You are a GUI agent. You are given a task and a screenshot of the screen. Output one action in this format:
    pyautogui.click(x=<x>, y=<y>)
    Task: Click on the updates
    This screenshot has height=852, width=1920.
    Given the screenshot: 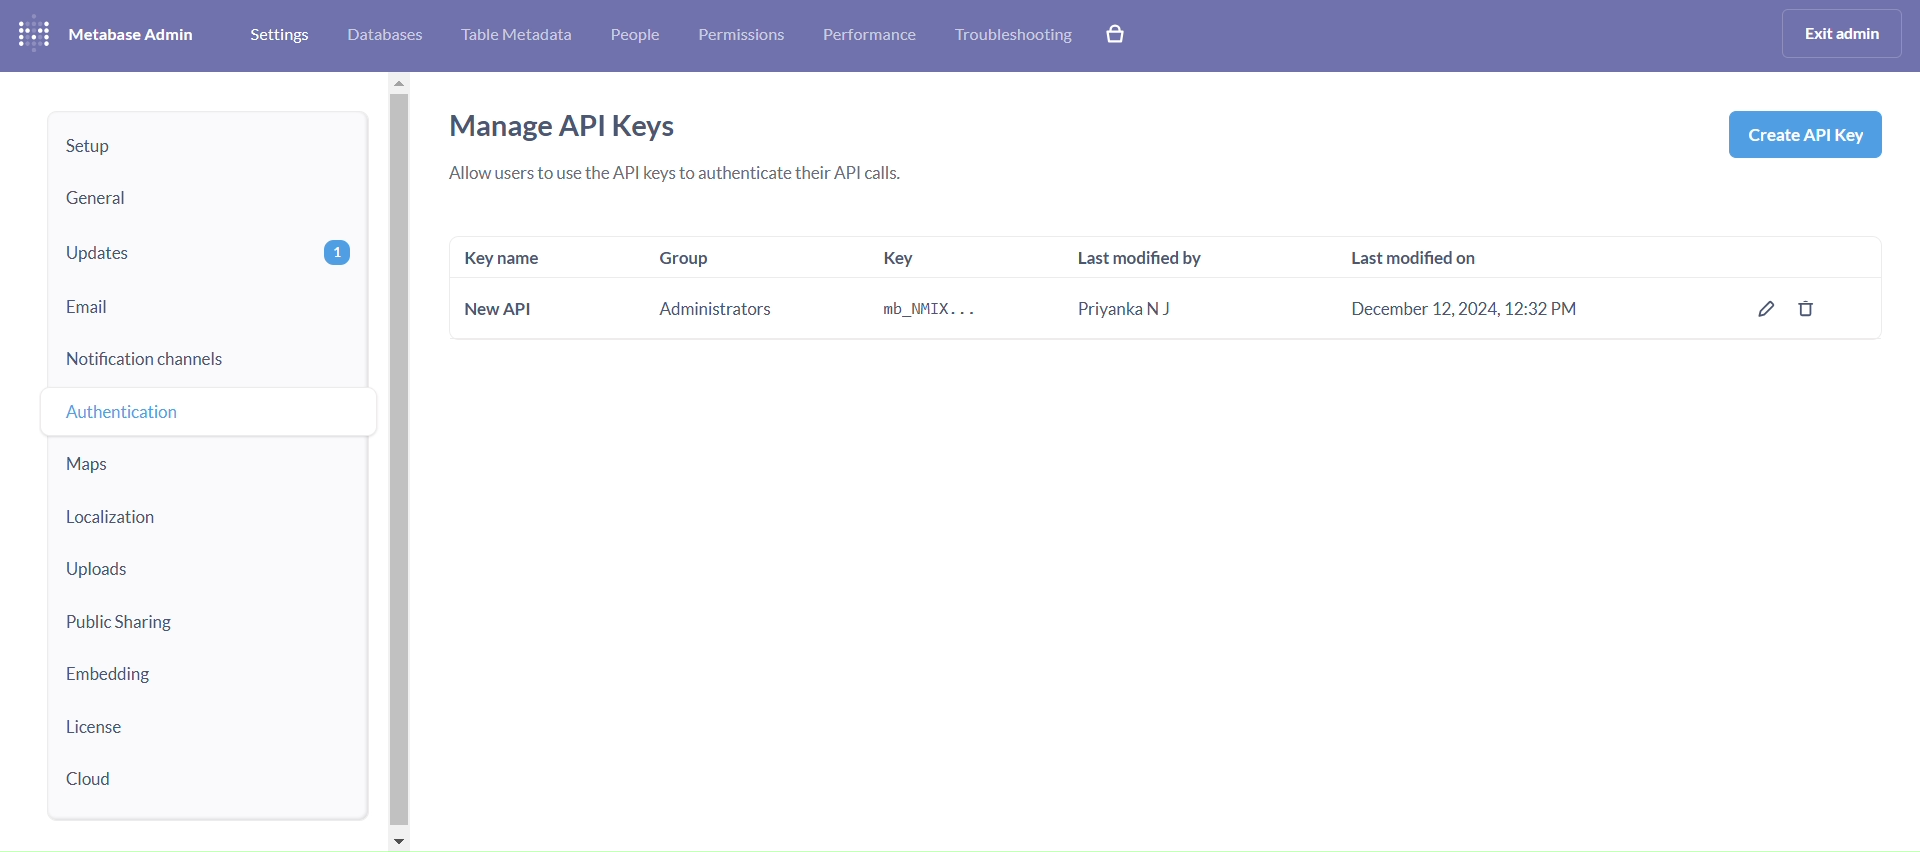 What is the action you would take?
    pyautogui.click(x=208, y=253)
    